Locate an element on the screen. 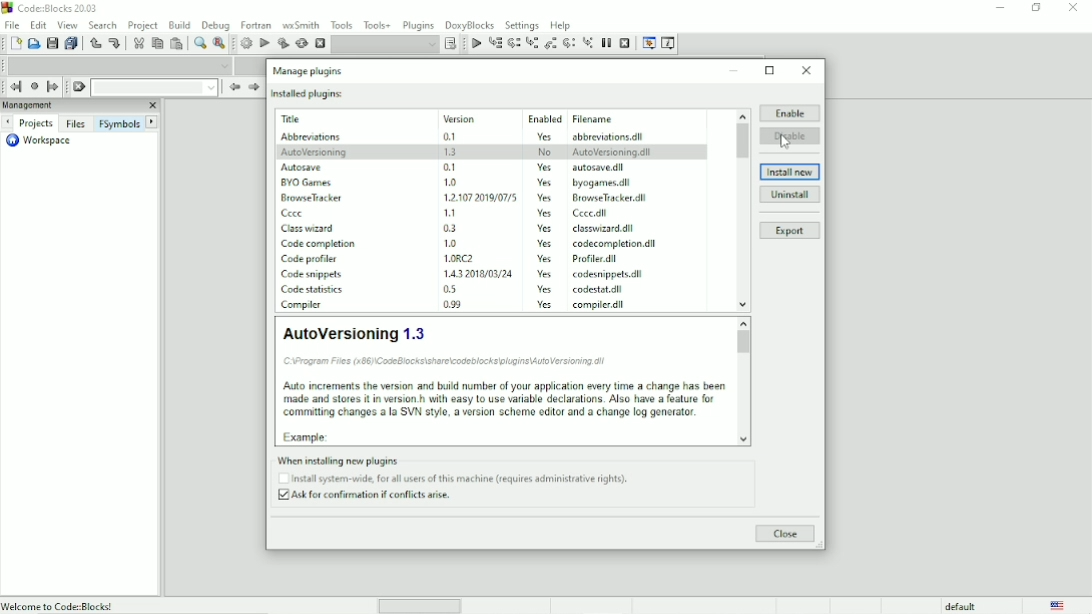 The width and height of the screenshot is (1092, 614). Yes is located at coordinates (543, 229).